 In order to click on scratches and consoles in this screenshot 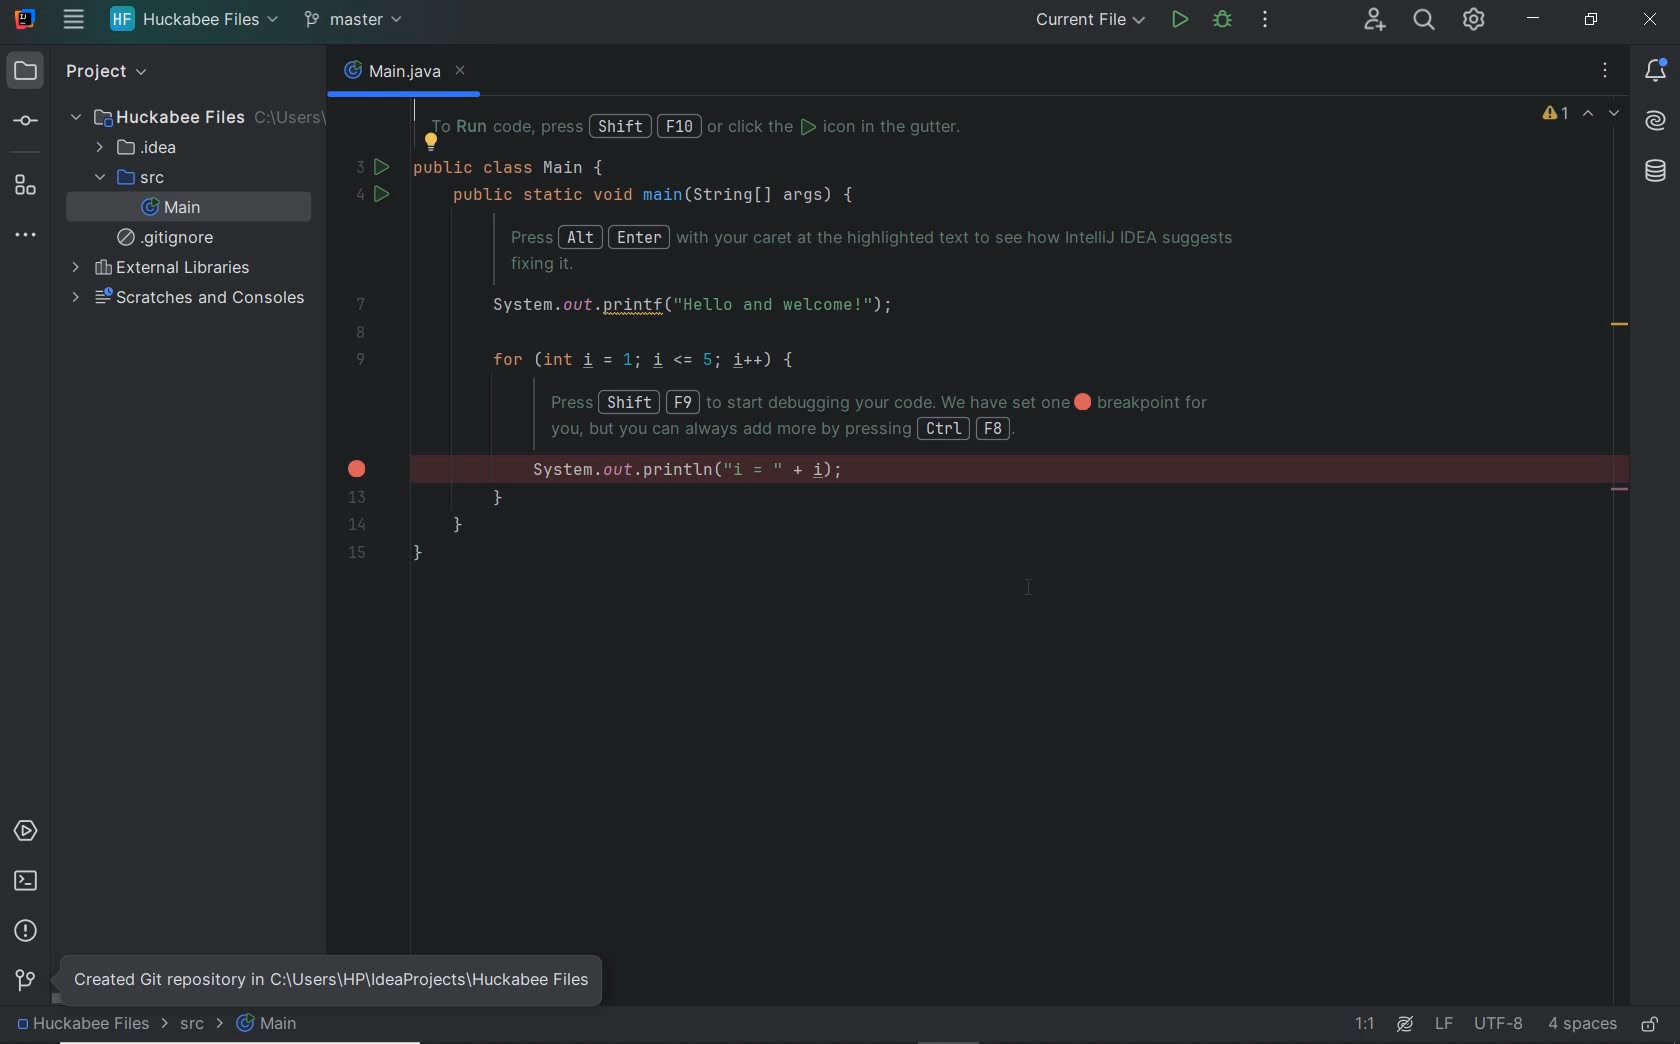, I will do `click(190, 298)`.